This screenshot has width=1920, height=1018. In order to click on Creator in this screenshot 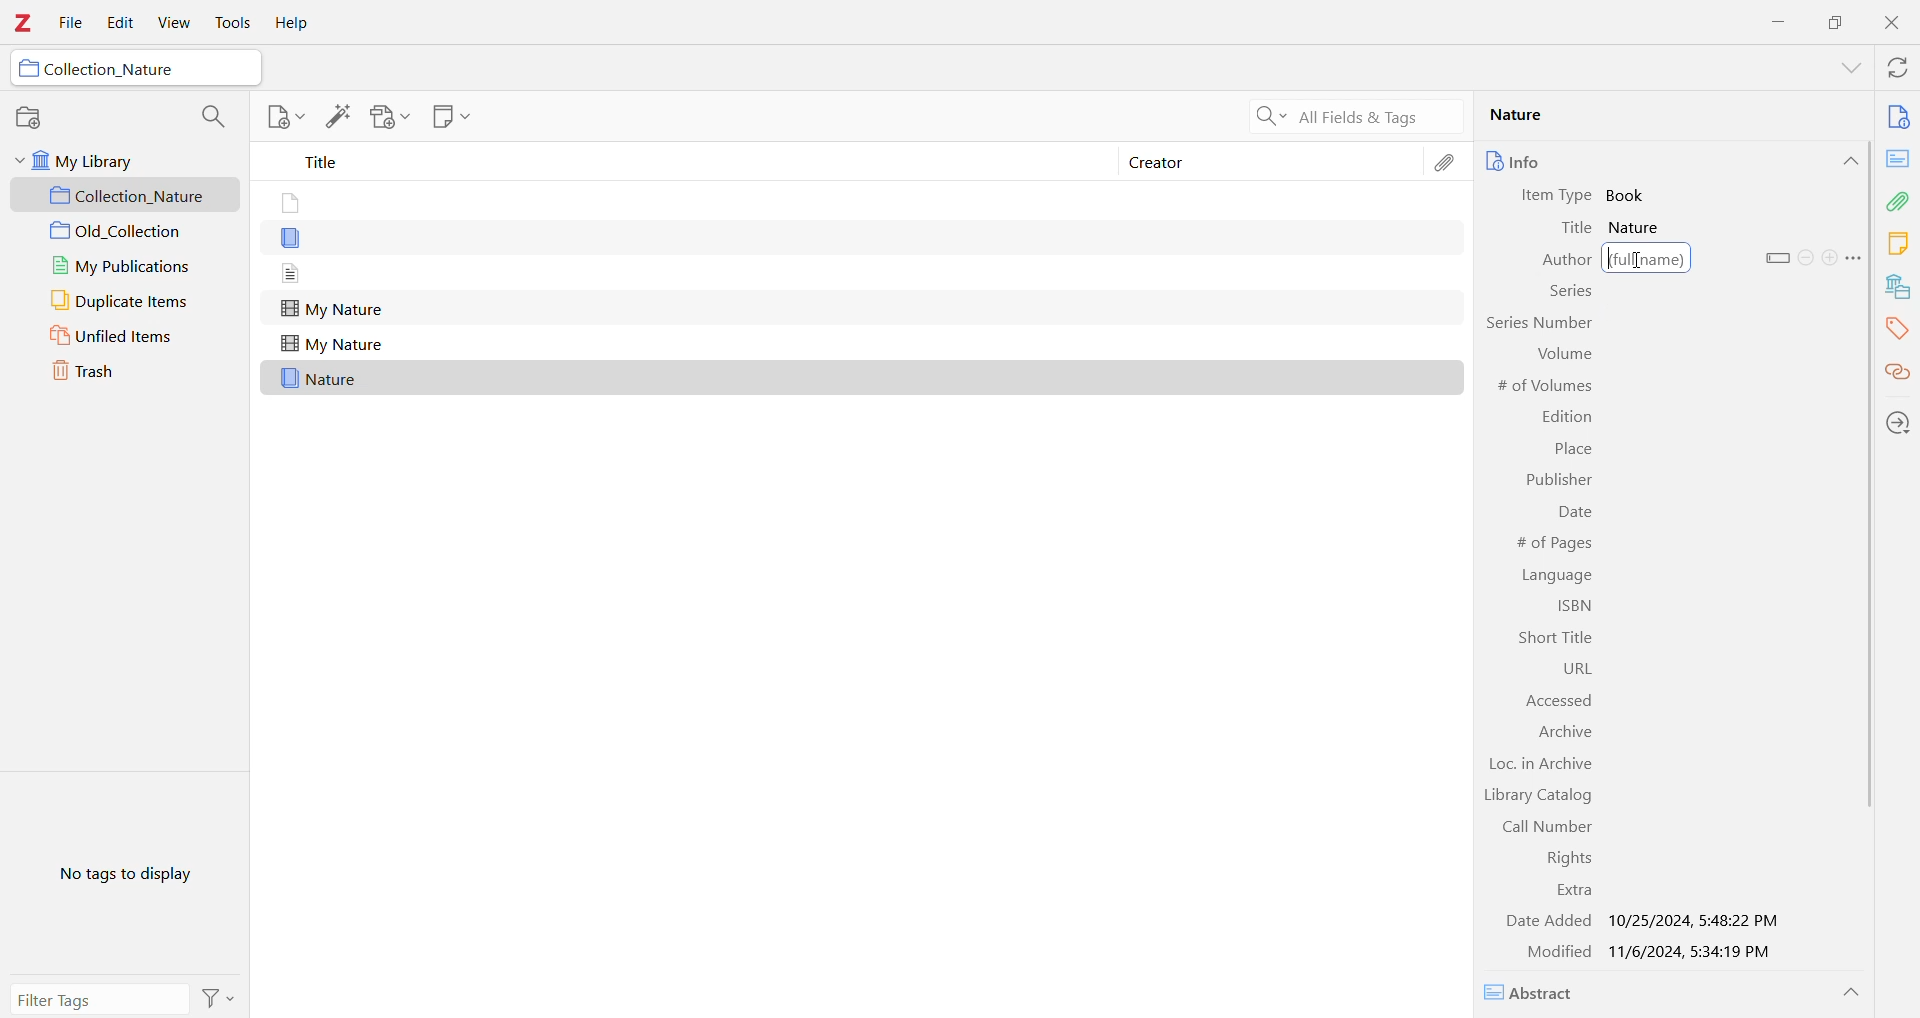, I will do `click(1272, 160)`.